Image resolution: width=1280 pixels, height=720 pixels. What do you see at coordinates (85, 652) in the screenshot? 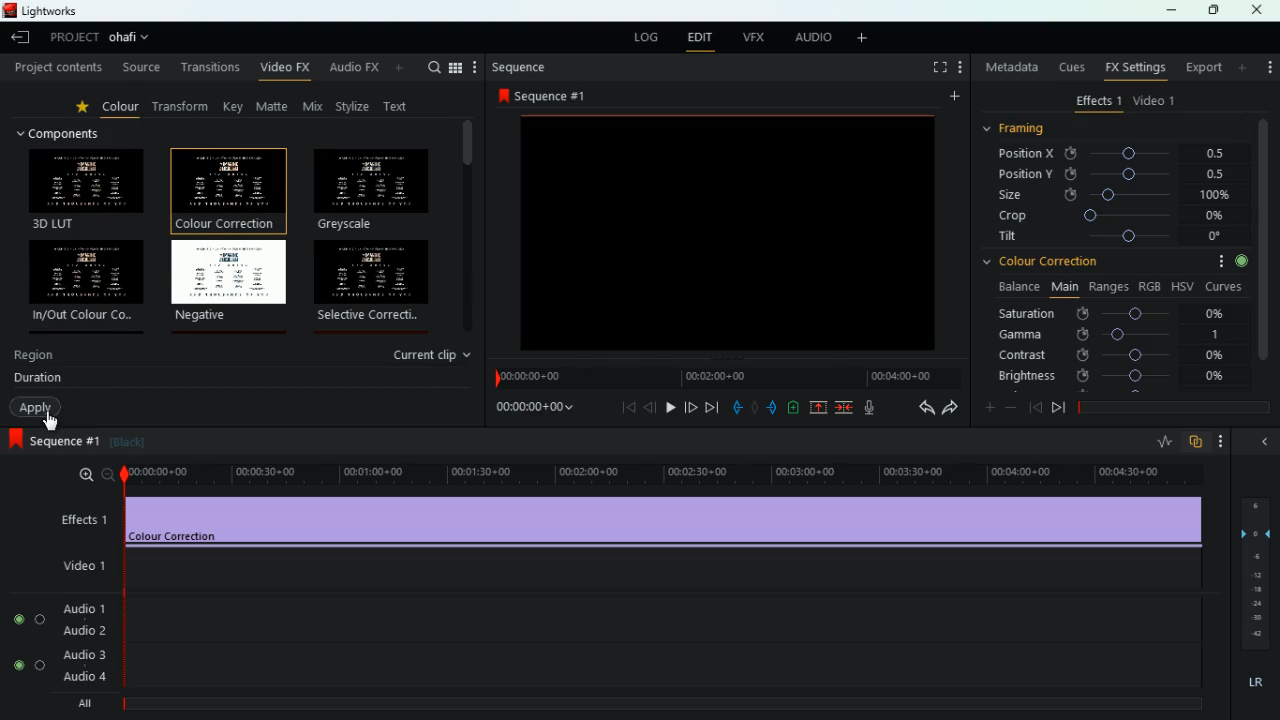
I see `audio 3` at bounding box center [85, 652].